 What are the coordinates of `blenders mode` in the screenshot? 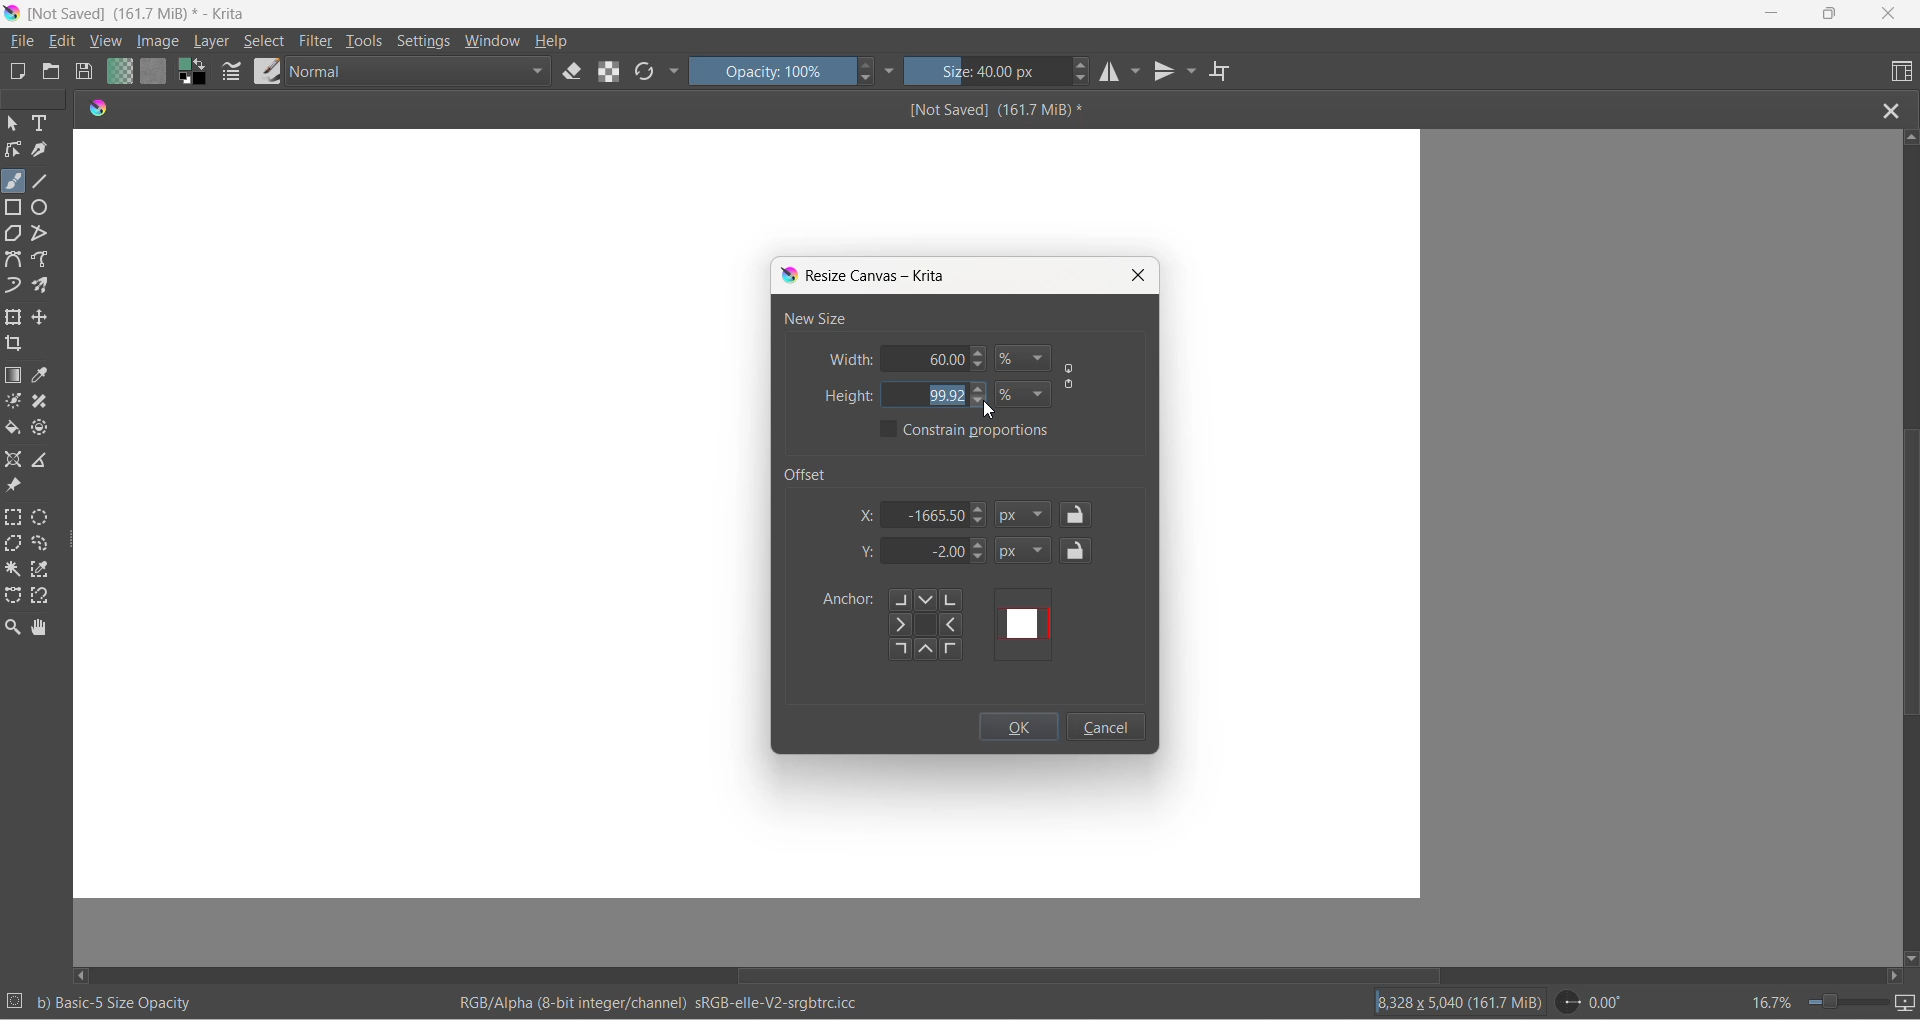 It's located at (421, 74).